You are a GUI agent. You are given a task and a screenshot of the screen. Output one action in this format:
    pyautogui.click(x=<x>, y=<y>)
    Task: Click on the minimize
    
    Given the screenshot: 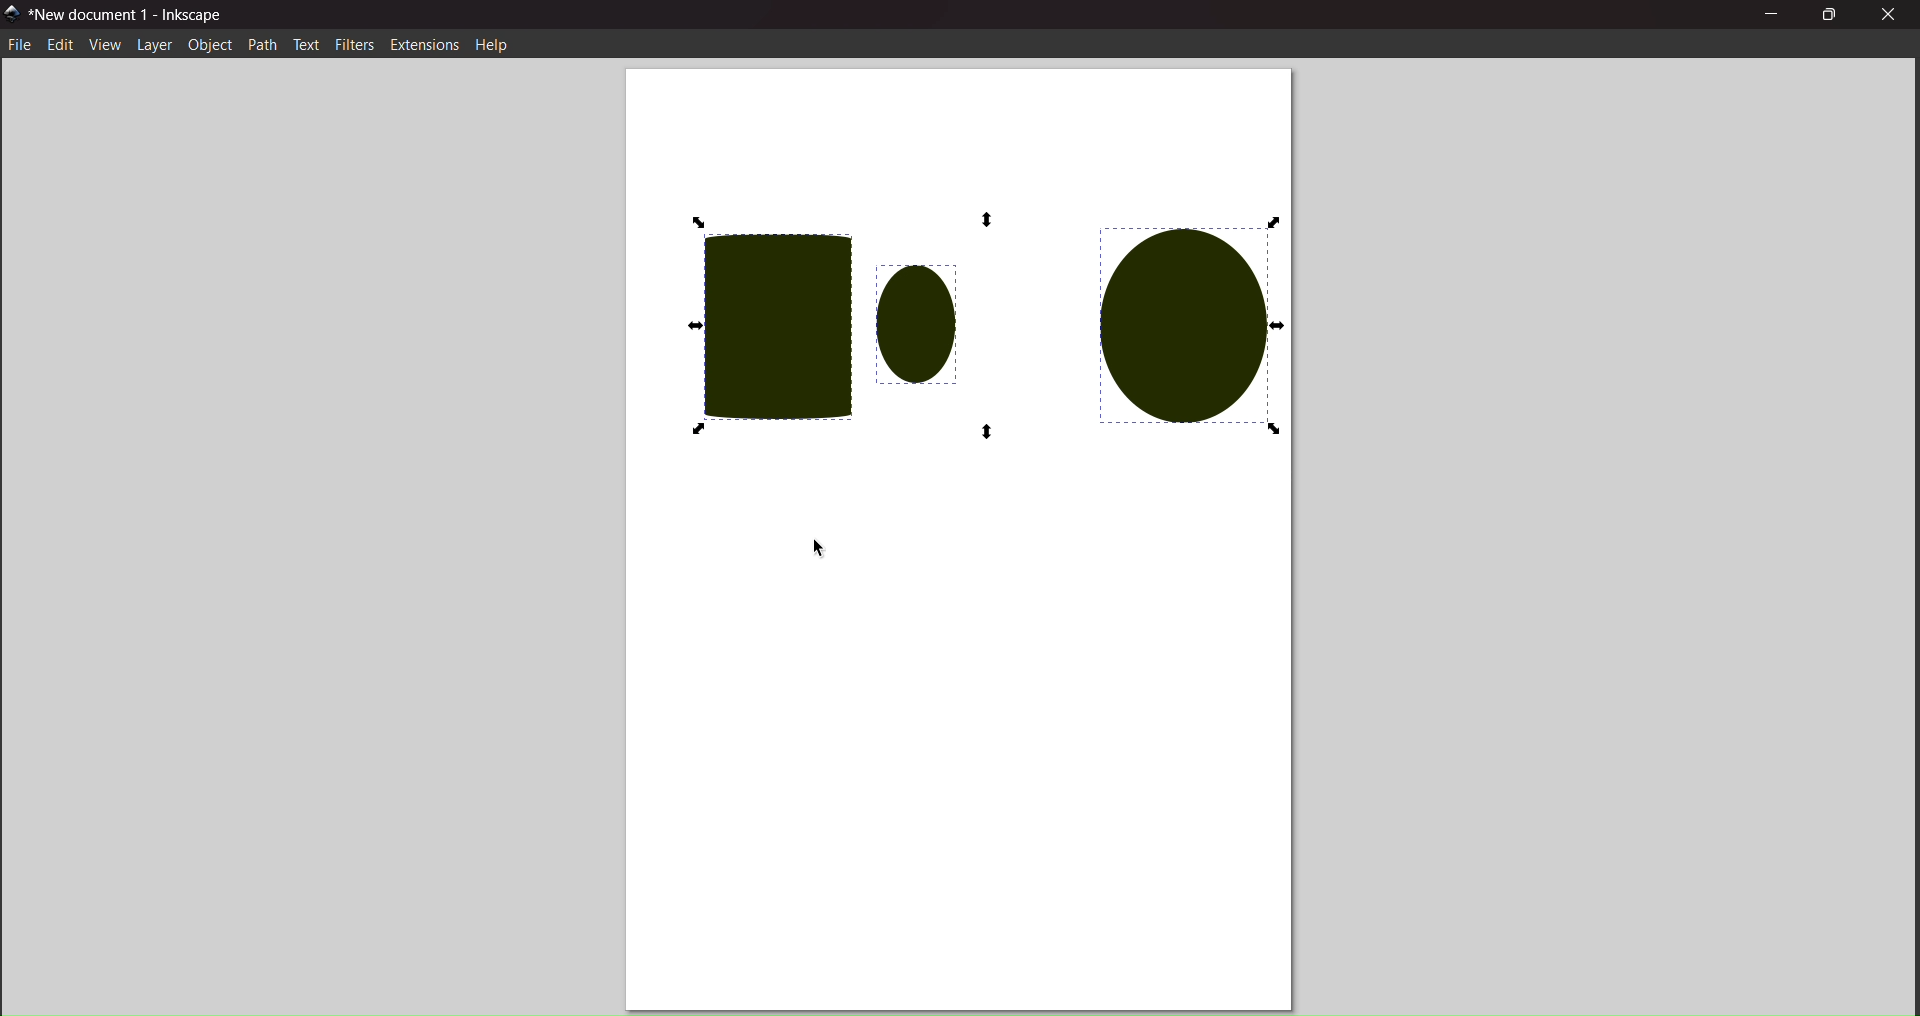 What is the action you would take?
    pyautogui.click(x=1772, y=16)
    